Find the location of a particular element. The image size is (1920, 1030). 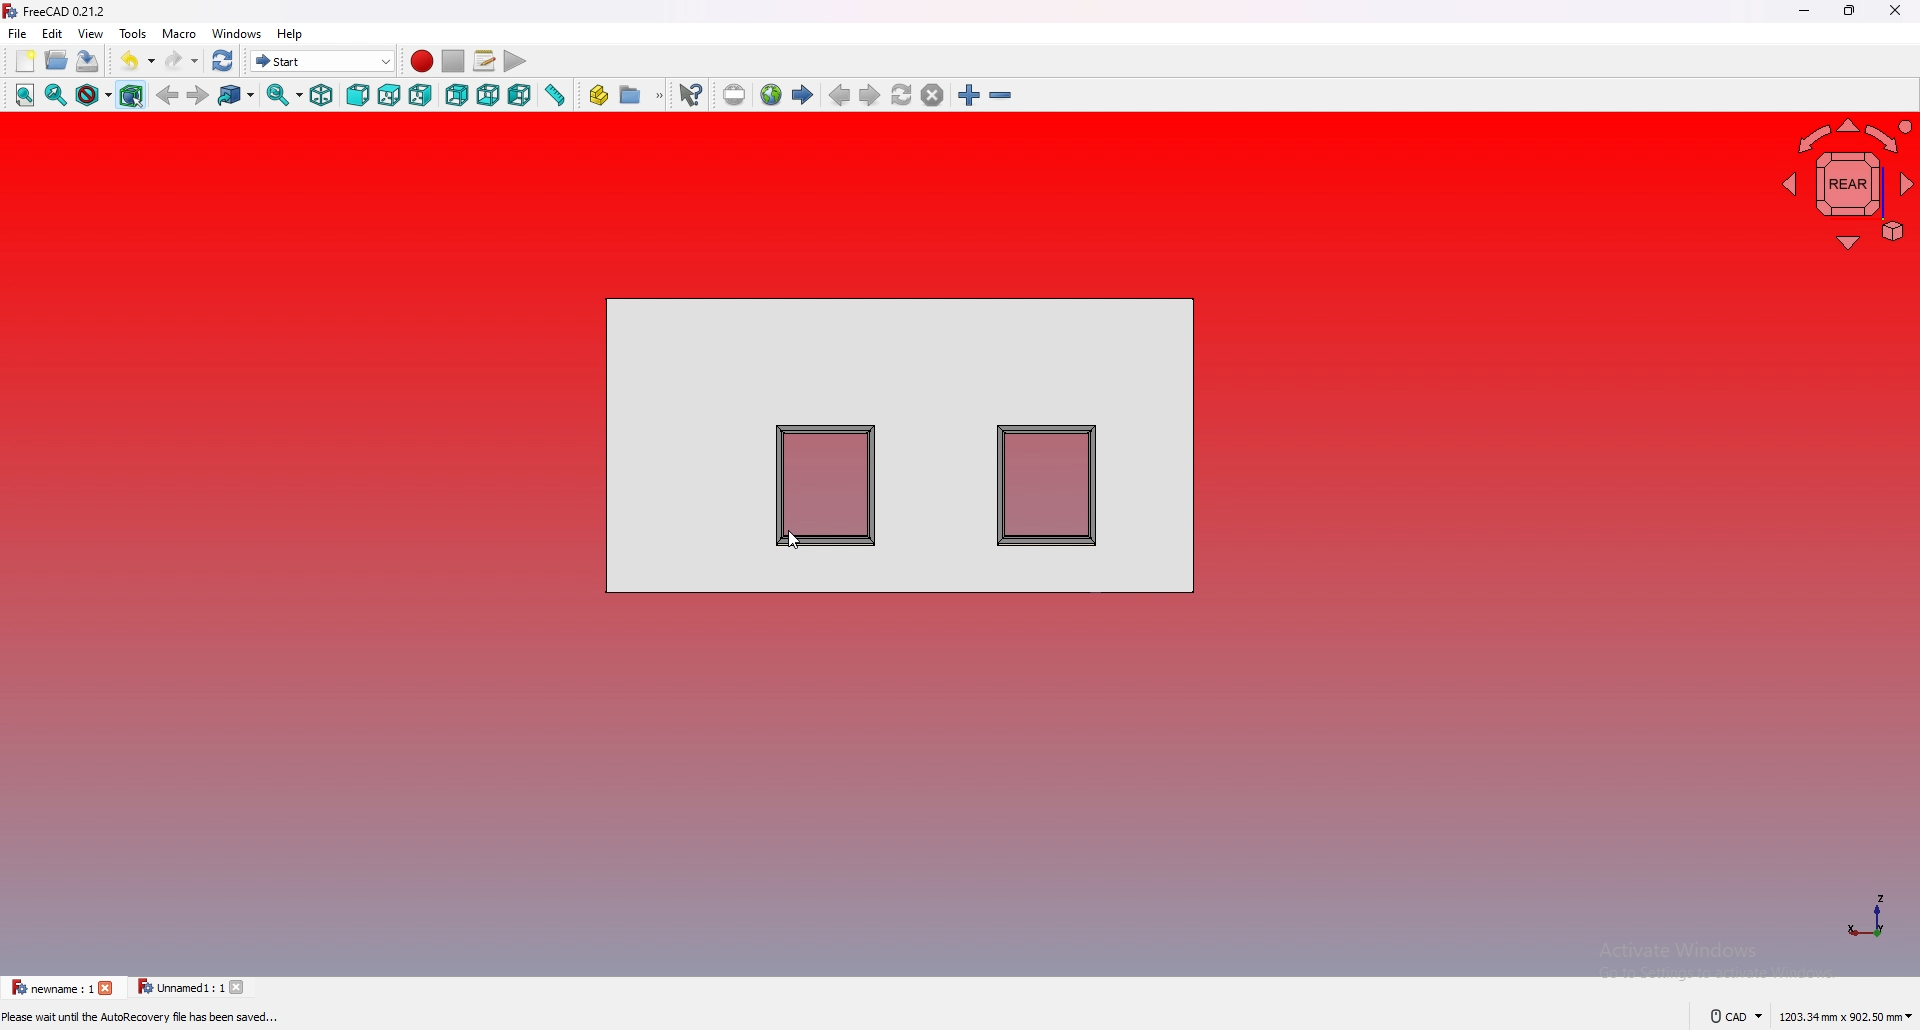

FreeCAD 0.21.2 is located at coordinates (66, 11).